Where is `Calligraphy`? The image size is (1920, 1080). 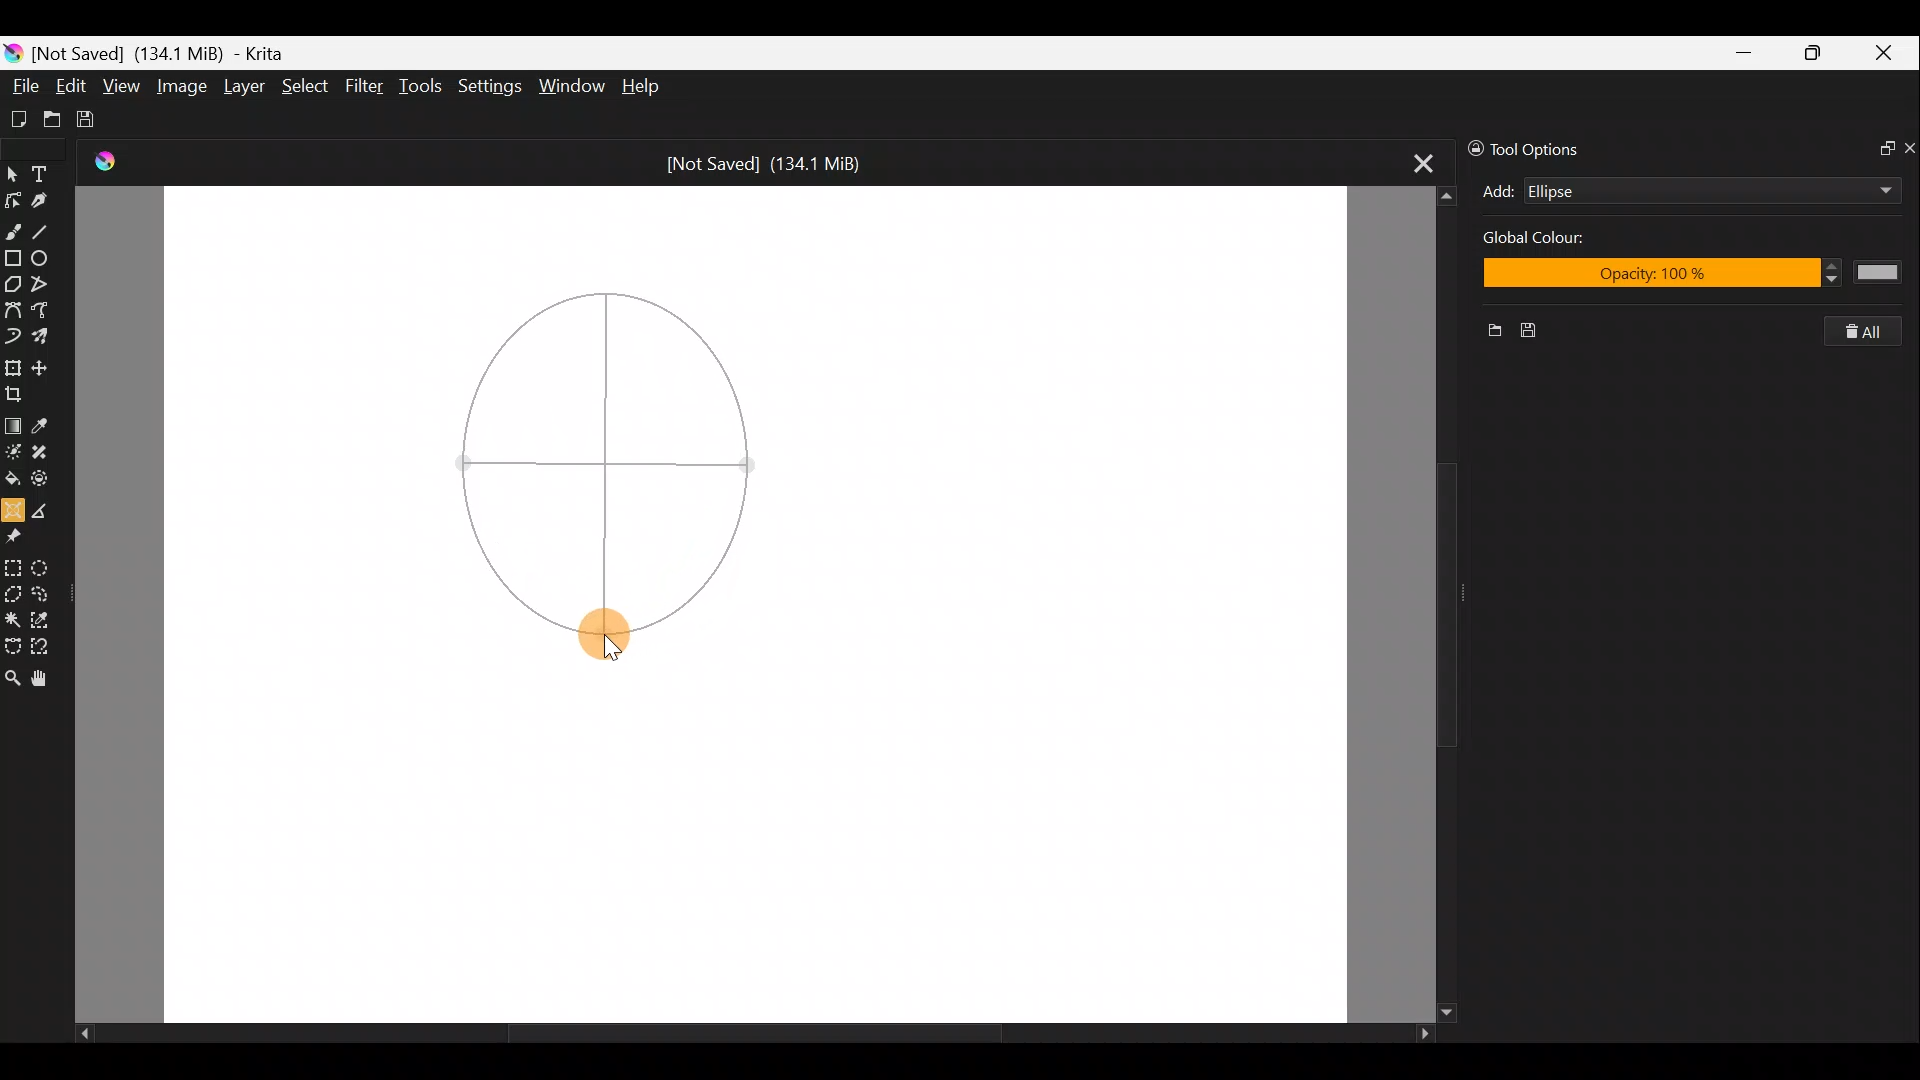
Calligraphy is located at coordinates (48, 197).